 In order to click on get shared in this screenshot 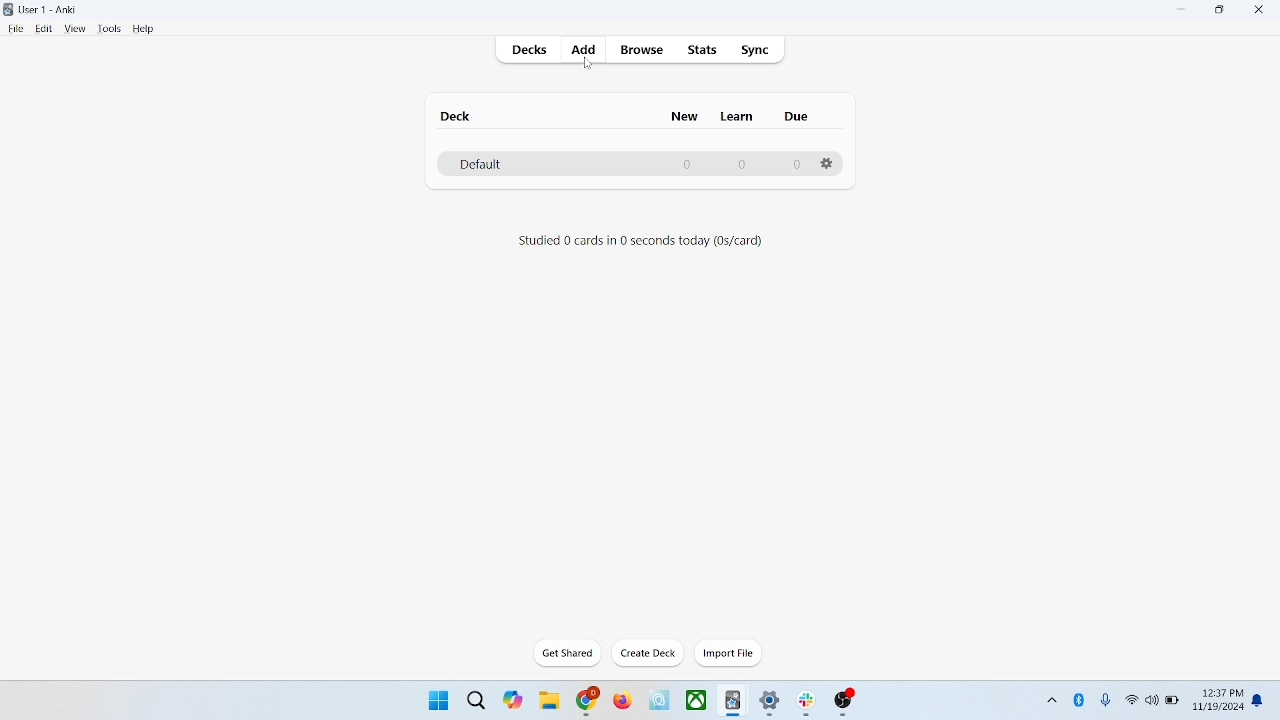, I will do `click(569, 654)`.